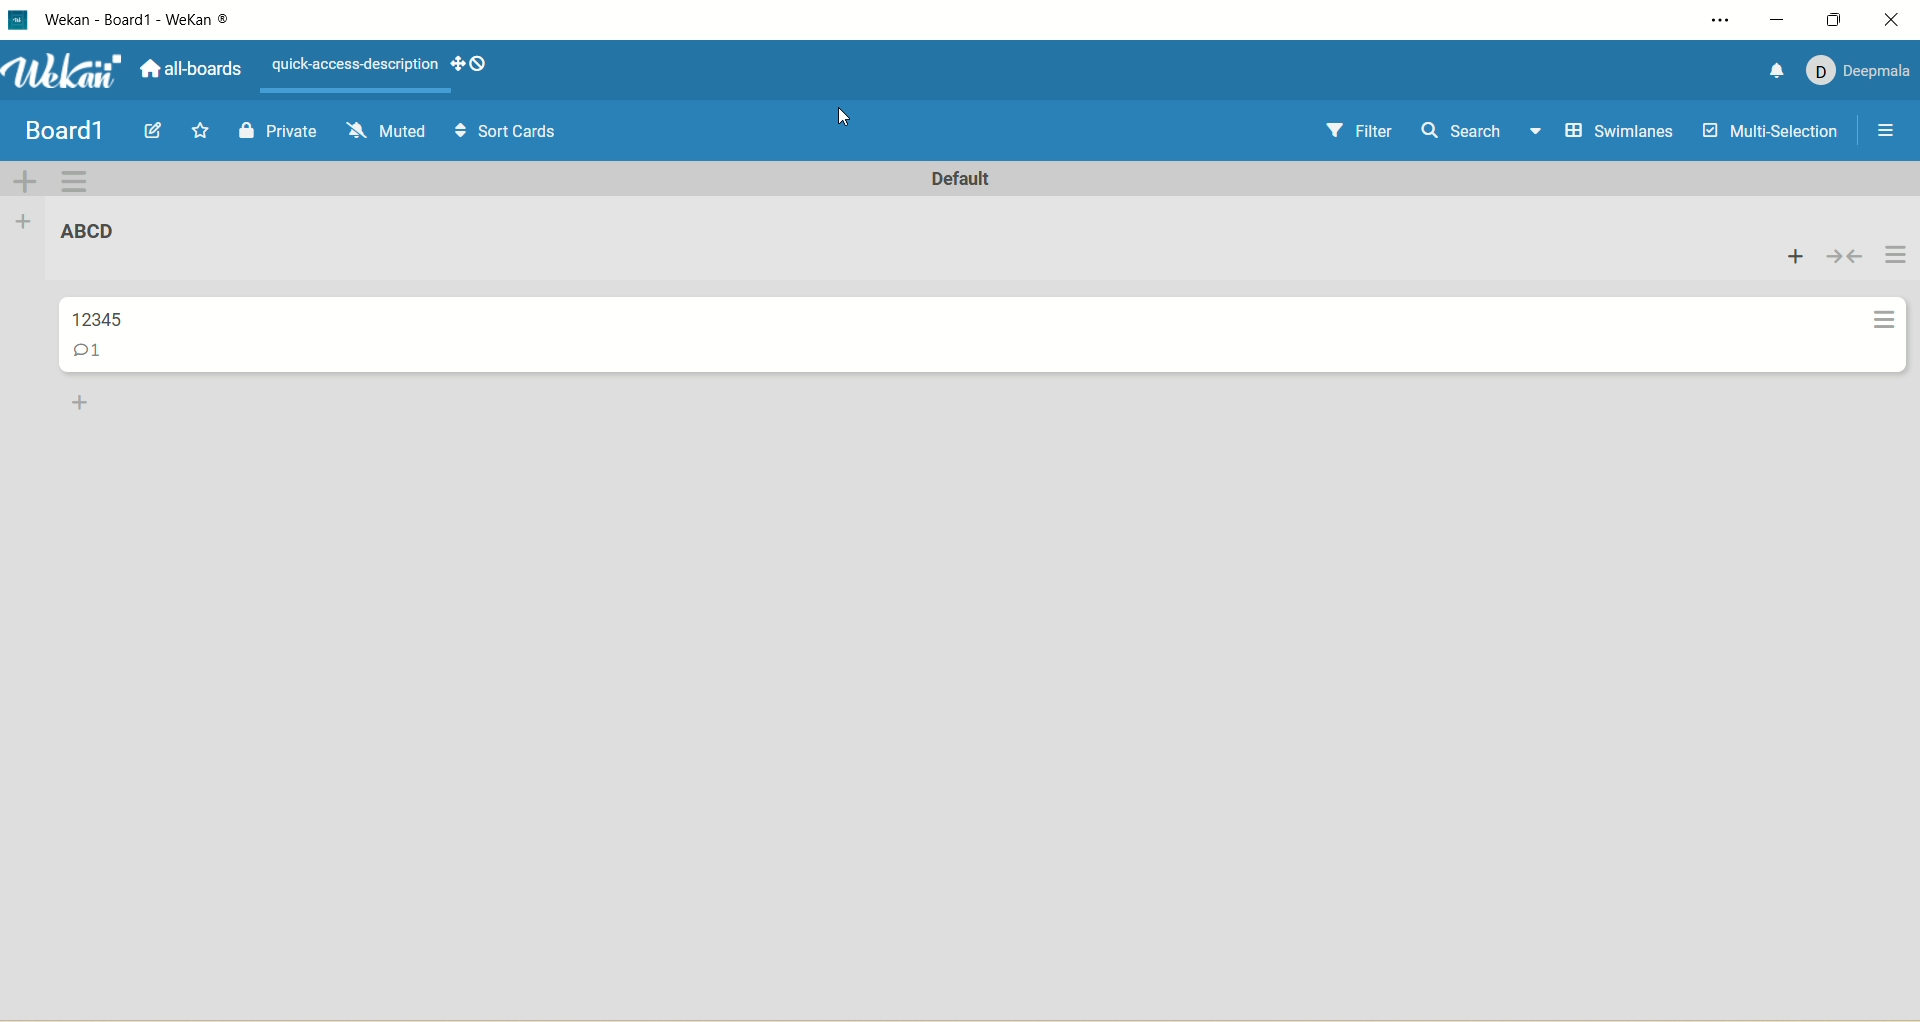 Image resolution: width=1920 pixels, height=1022 pixels. What do you see at coordinates (382, 128) in the screenshot?
I see `muted` at bounding box center [382, 128].